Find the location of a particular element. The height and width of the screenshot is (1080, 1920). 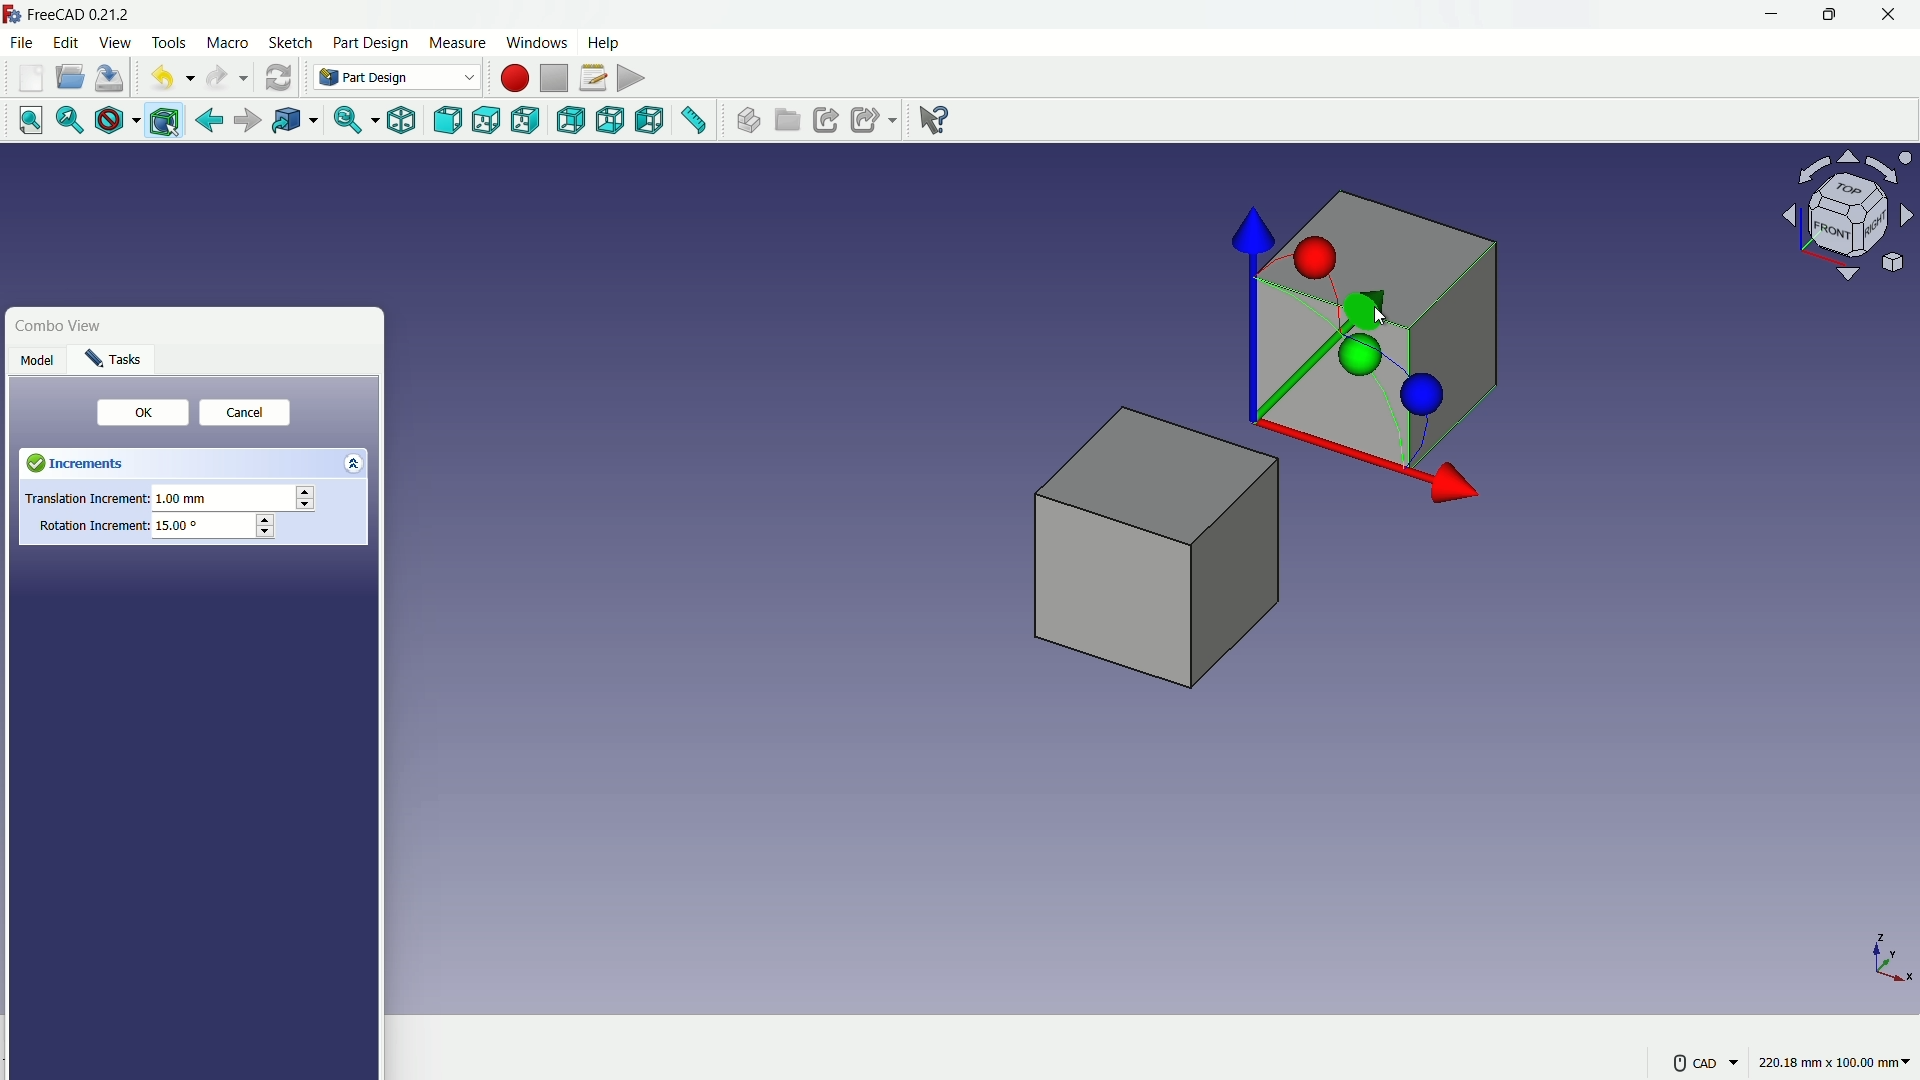

part design is located at coordinates (371, 43).